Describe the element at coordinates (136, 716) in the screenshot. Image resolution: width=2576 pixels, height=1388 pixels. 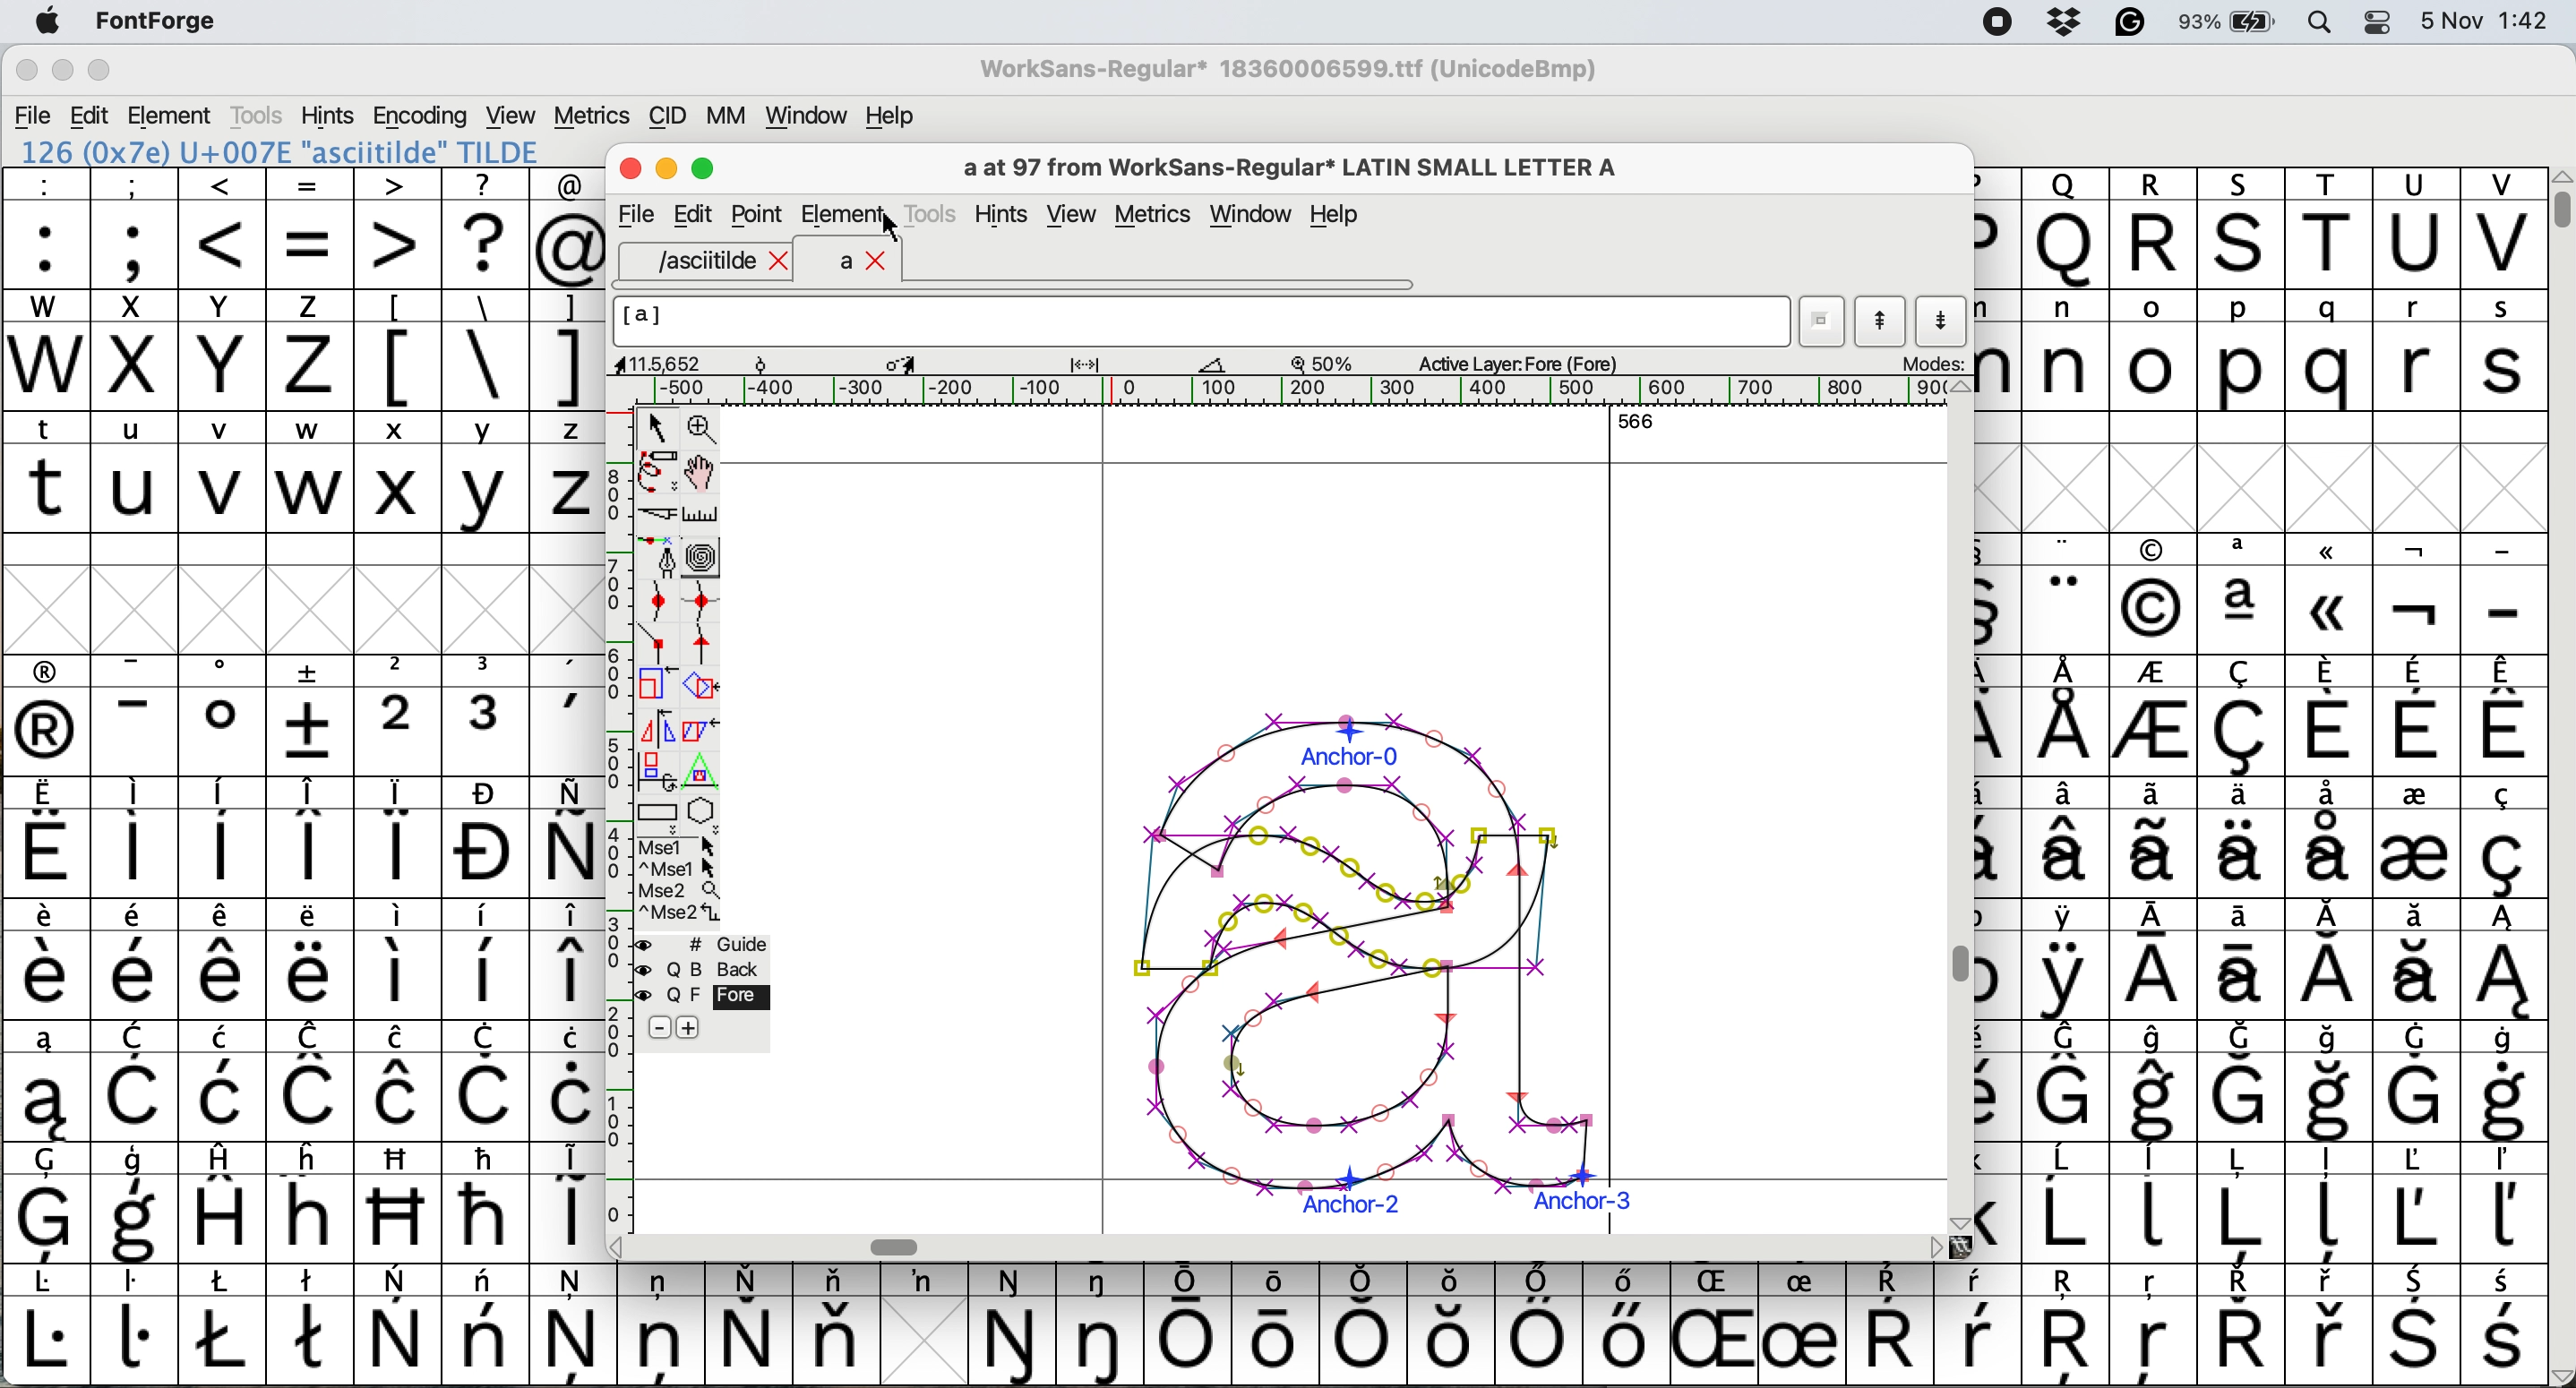
I see `symbol` at that location.